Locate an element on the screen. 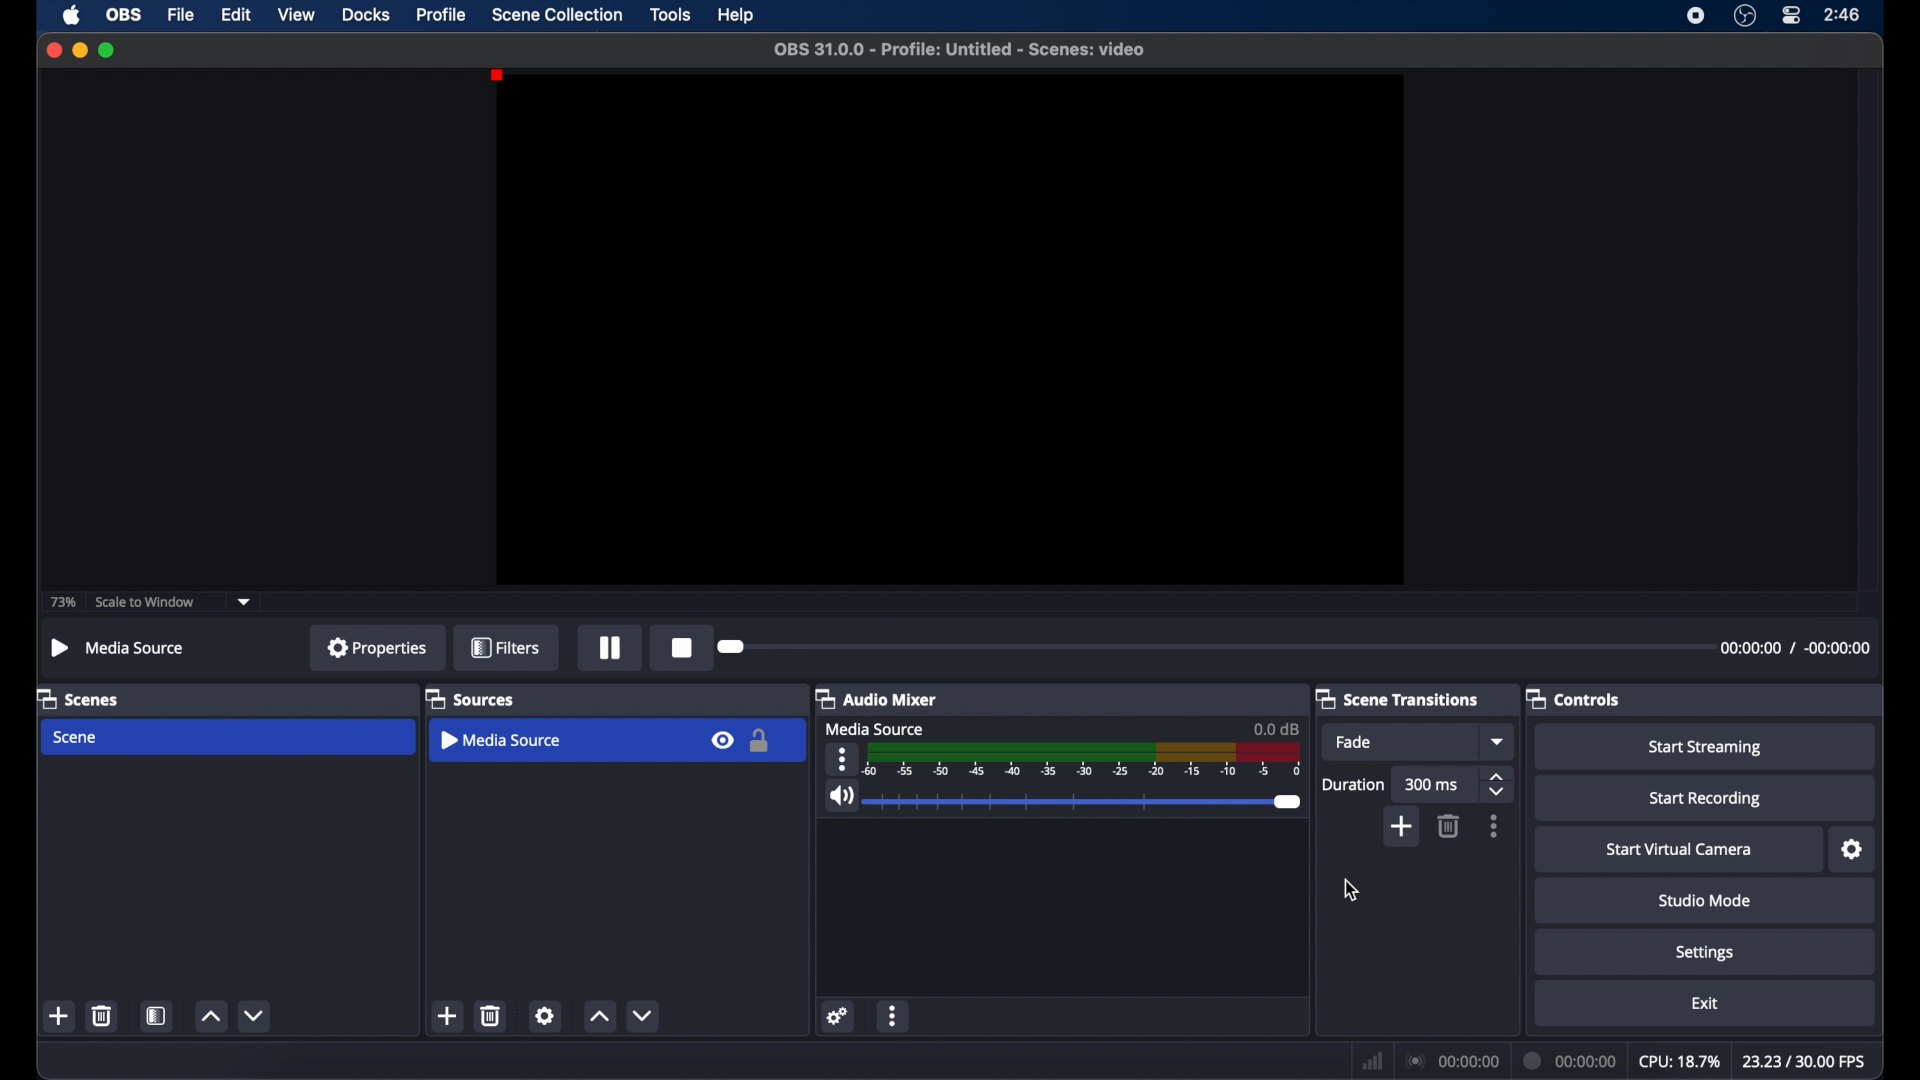 The width and height of the screenshot is (1920, 1080). properties is located at coordinates (377, 647).